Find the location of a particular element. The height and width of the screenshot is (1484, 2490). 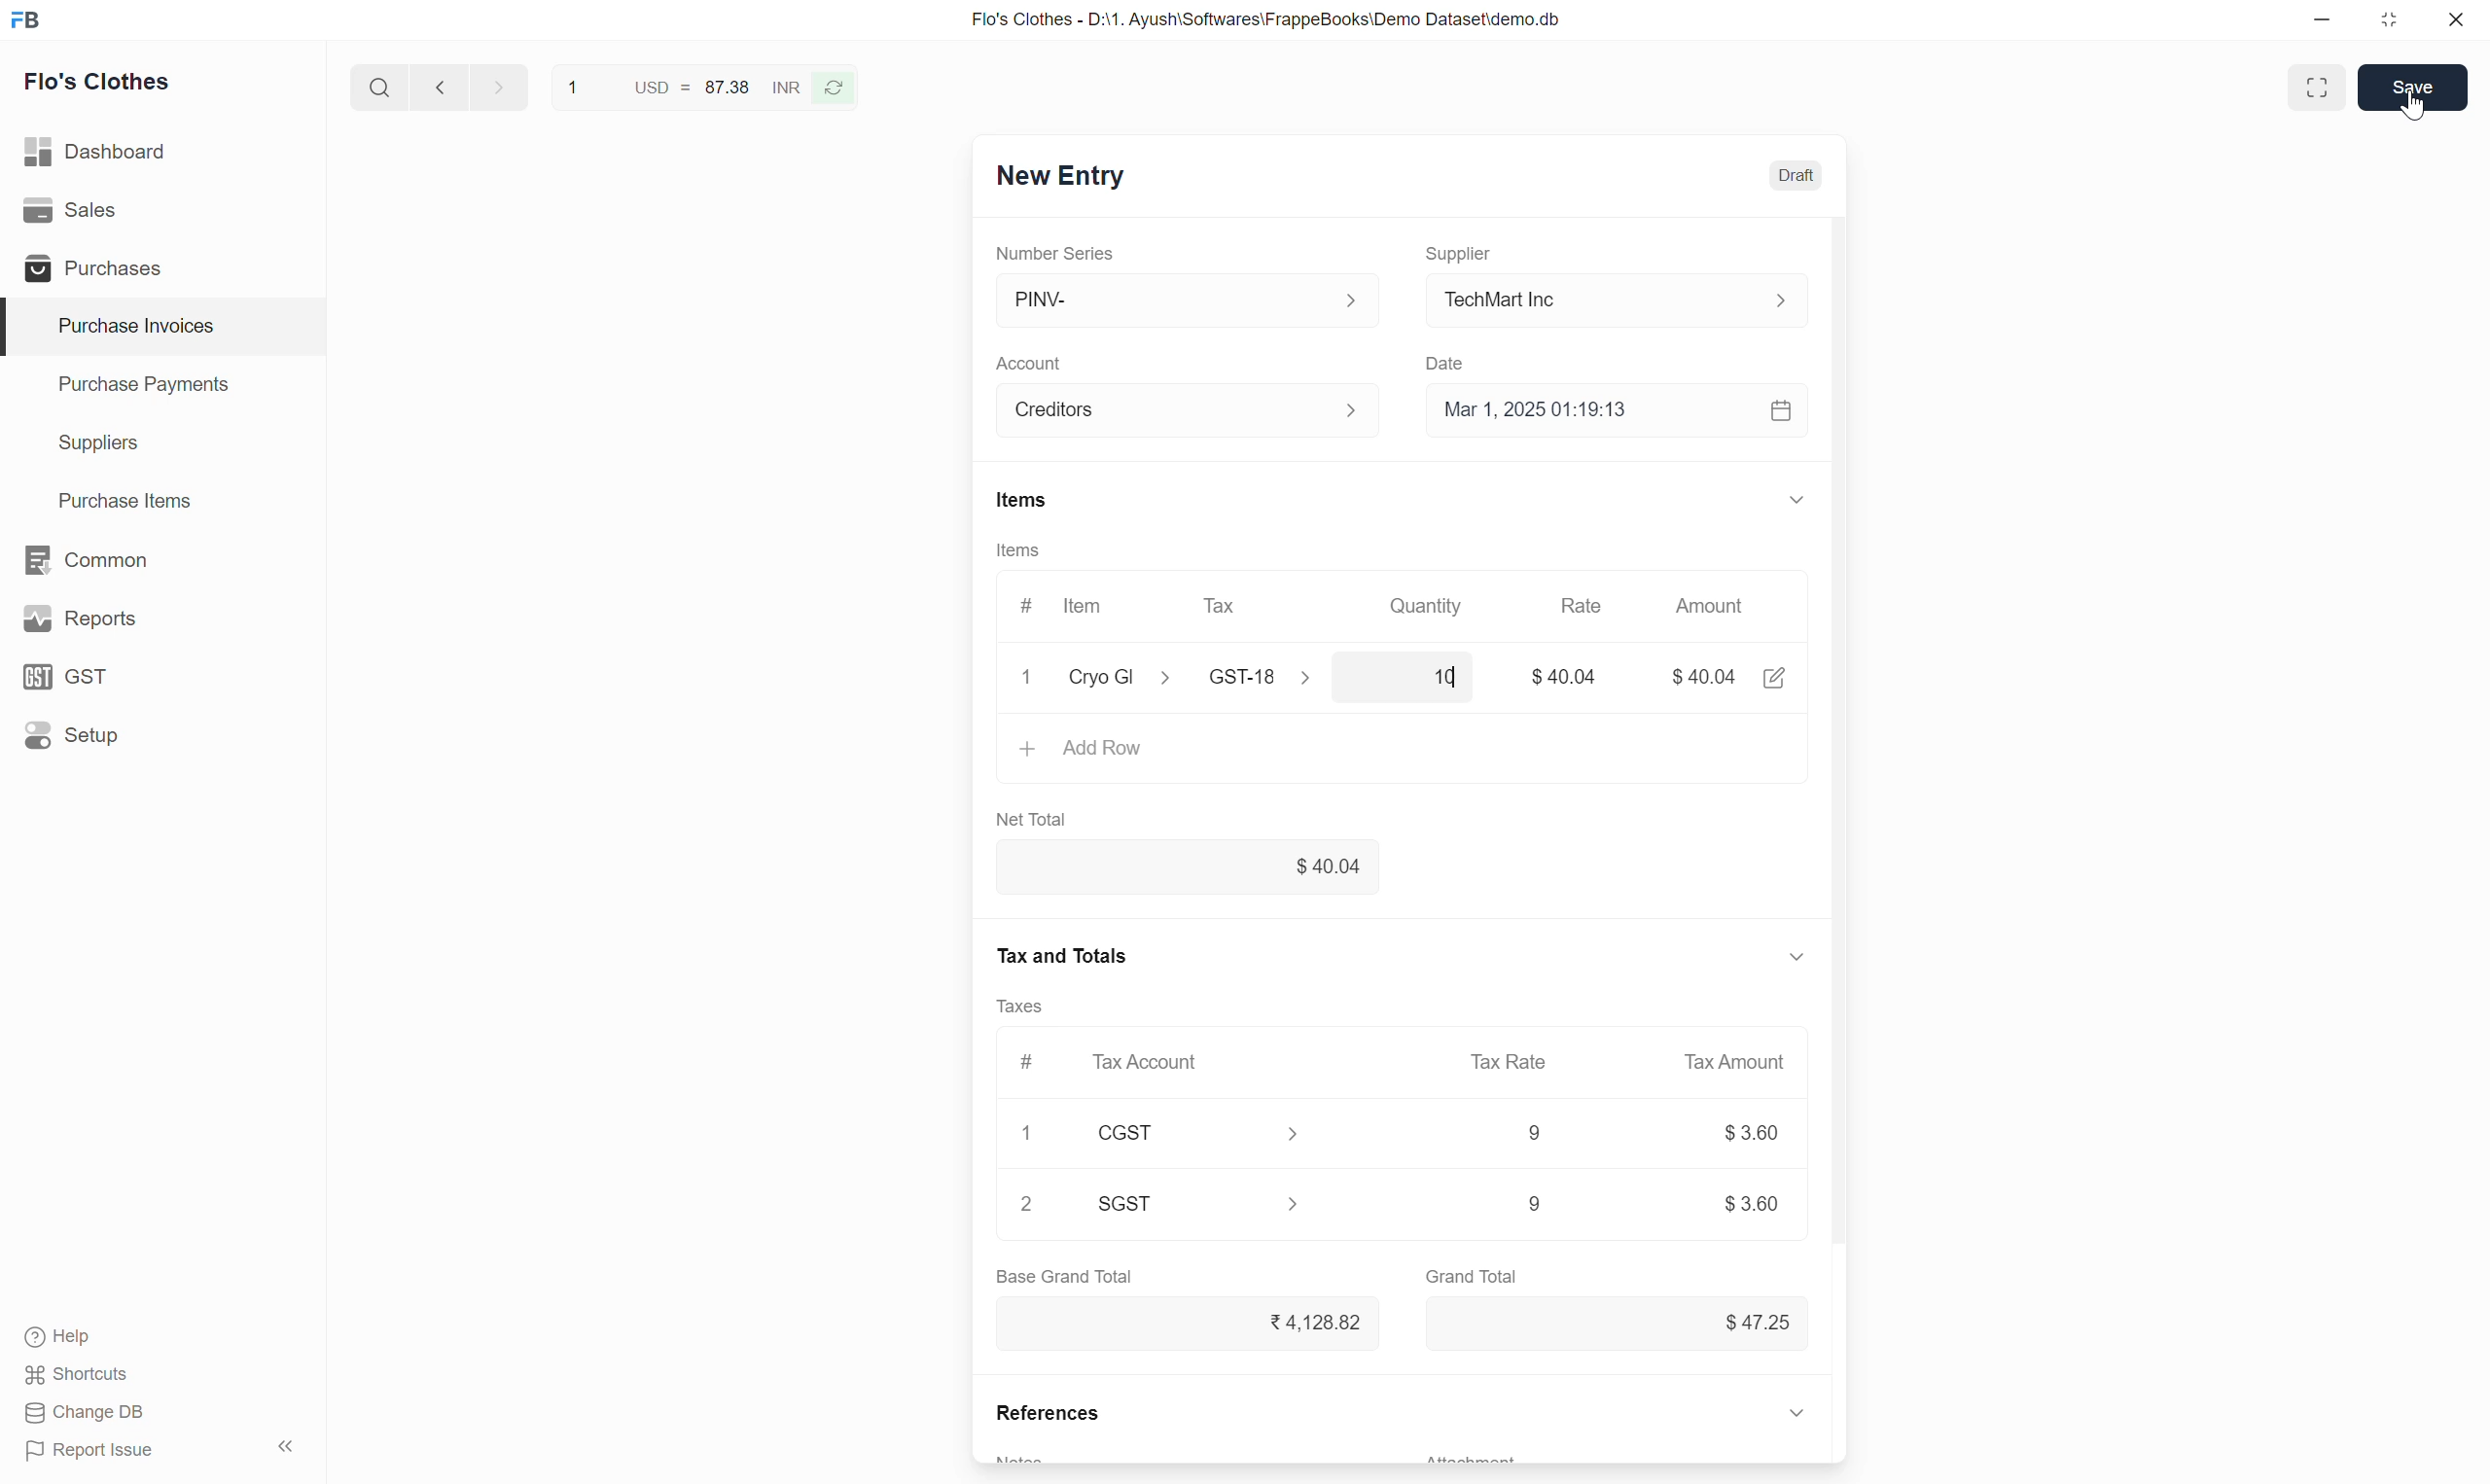

Items is located at coordinates (1021, 500).